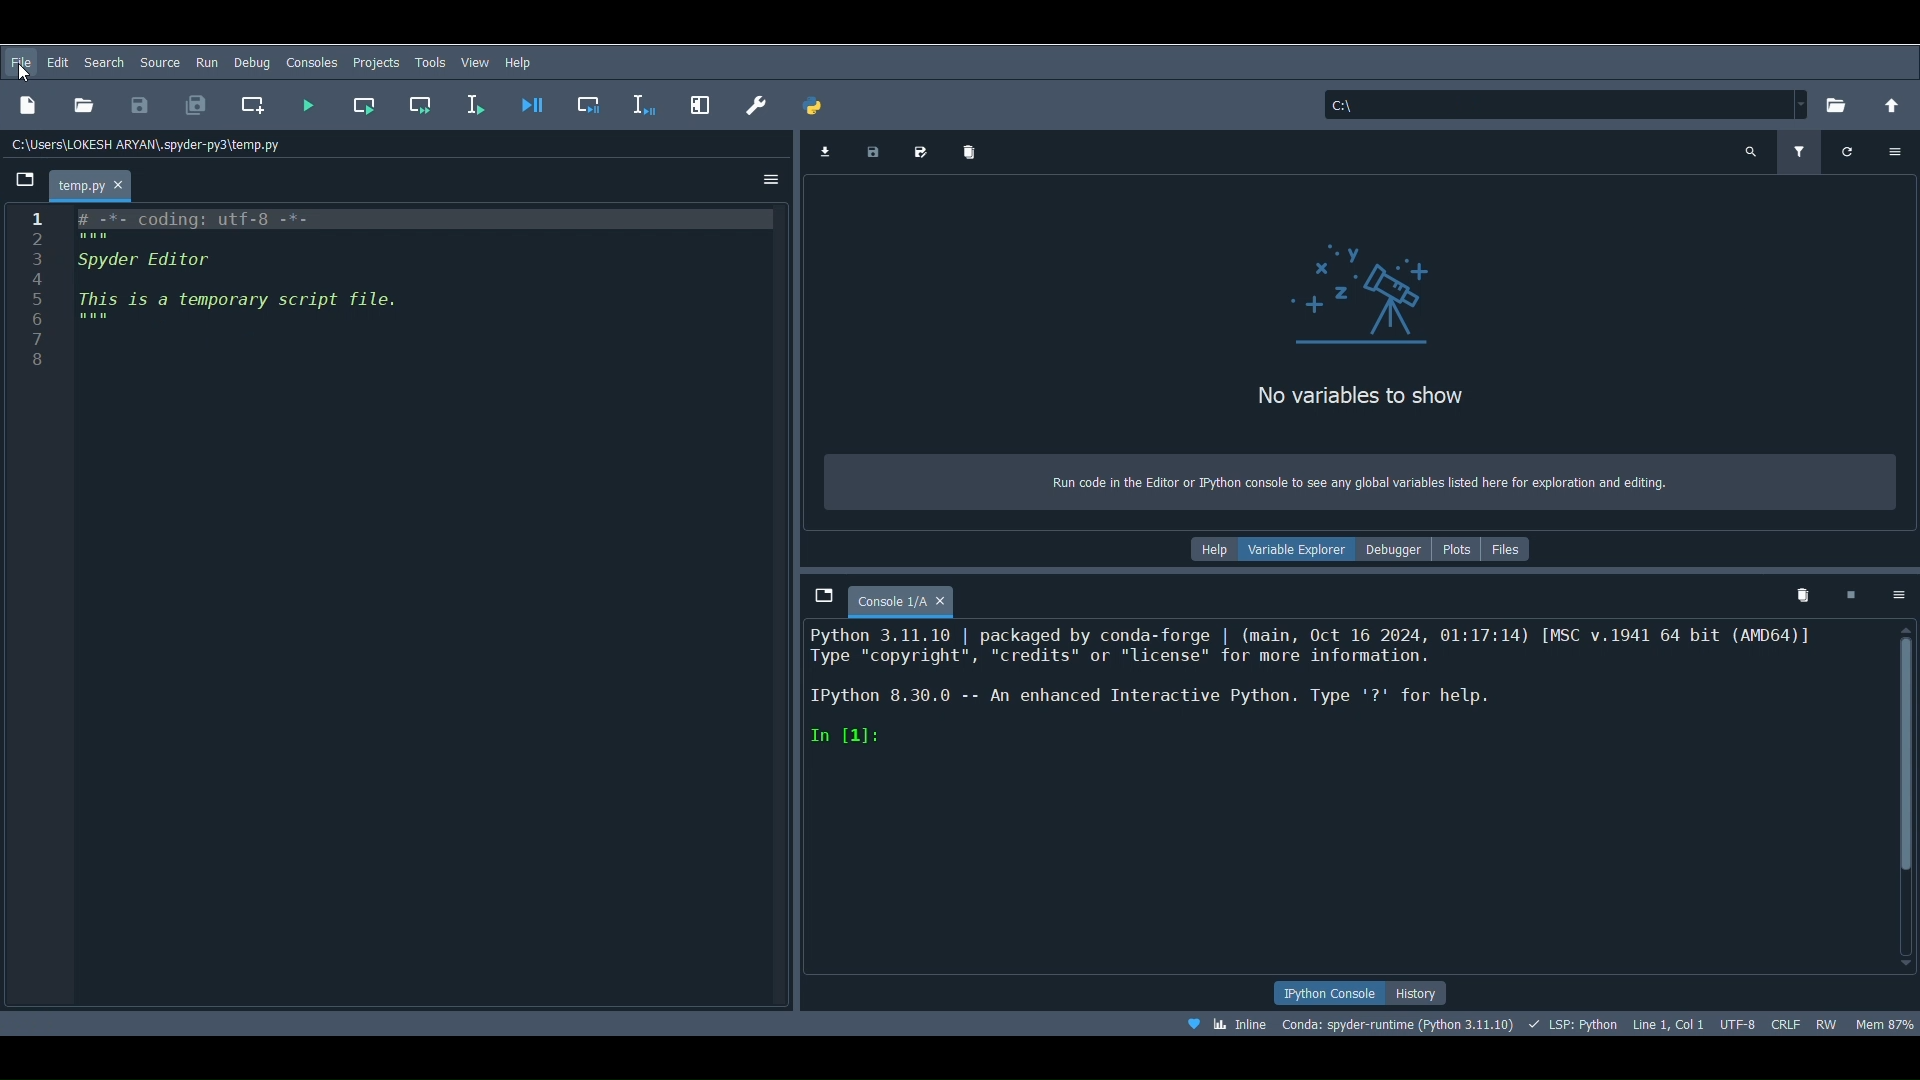  What do you see at coordinates (1801, 147) in the screenshot?
I see `Filter variables` at bounding box center [1801, 147].